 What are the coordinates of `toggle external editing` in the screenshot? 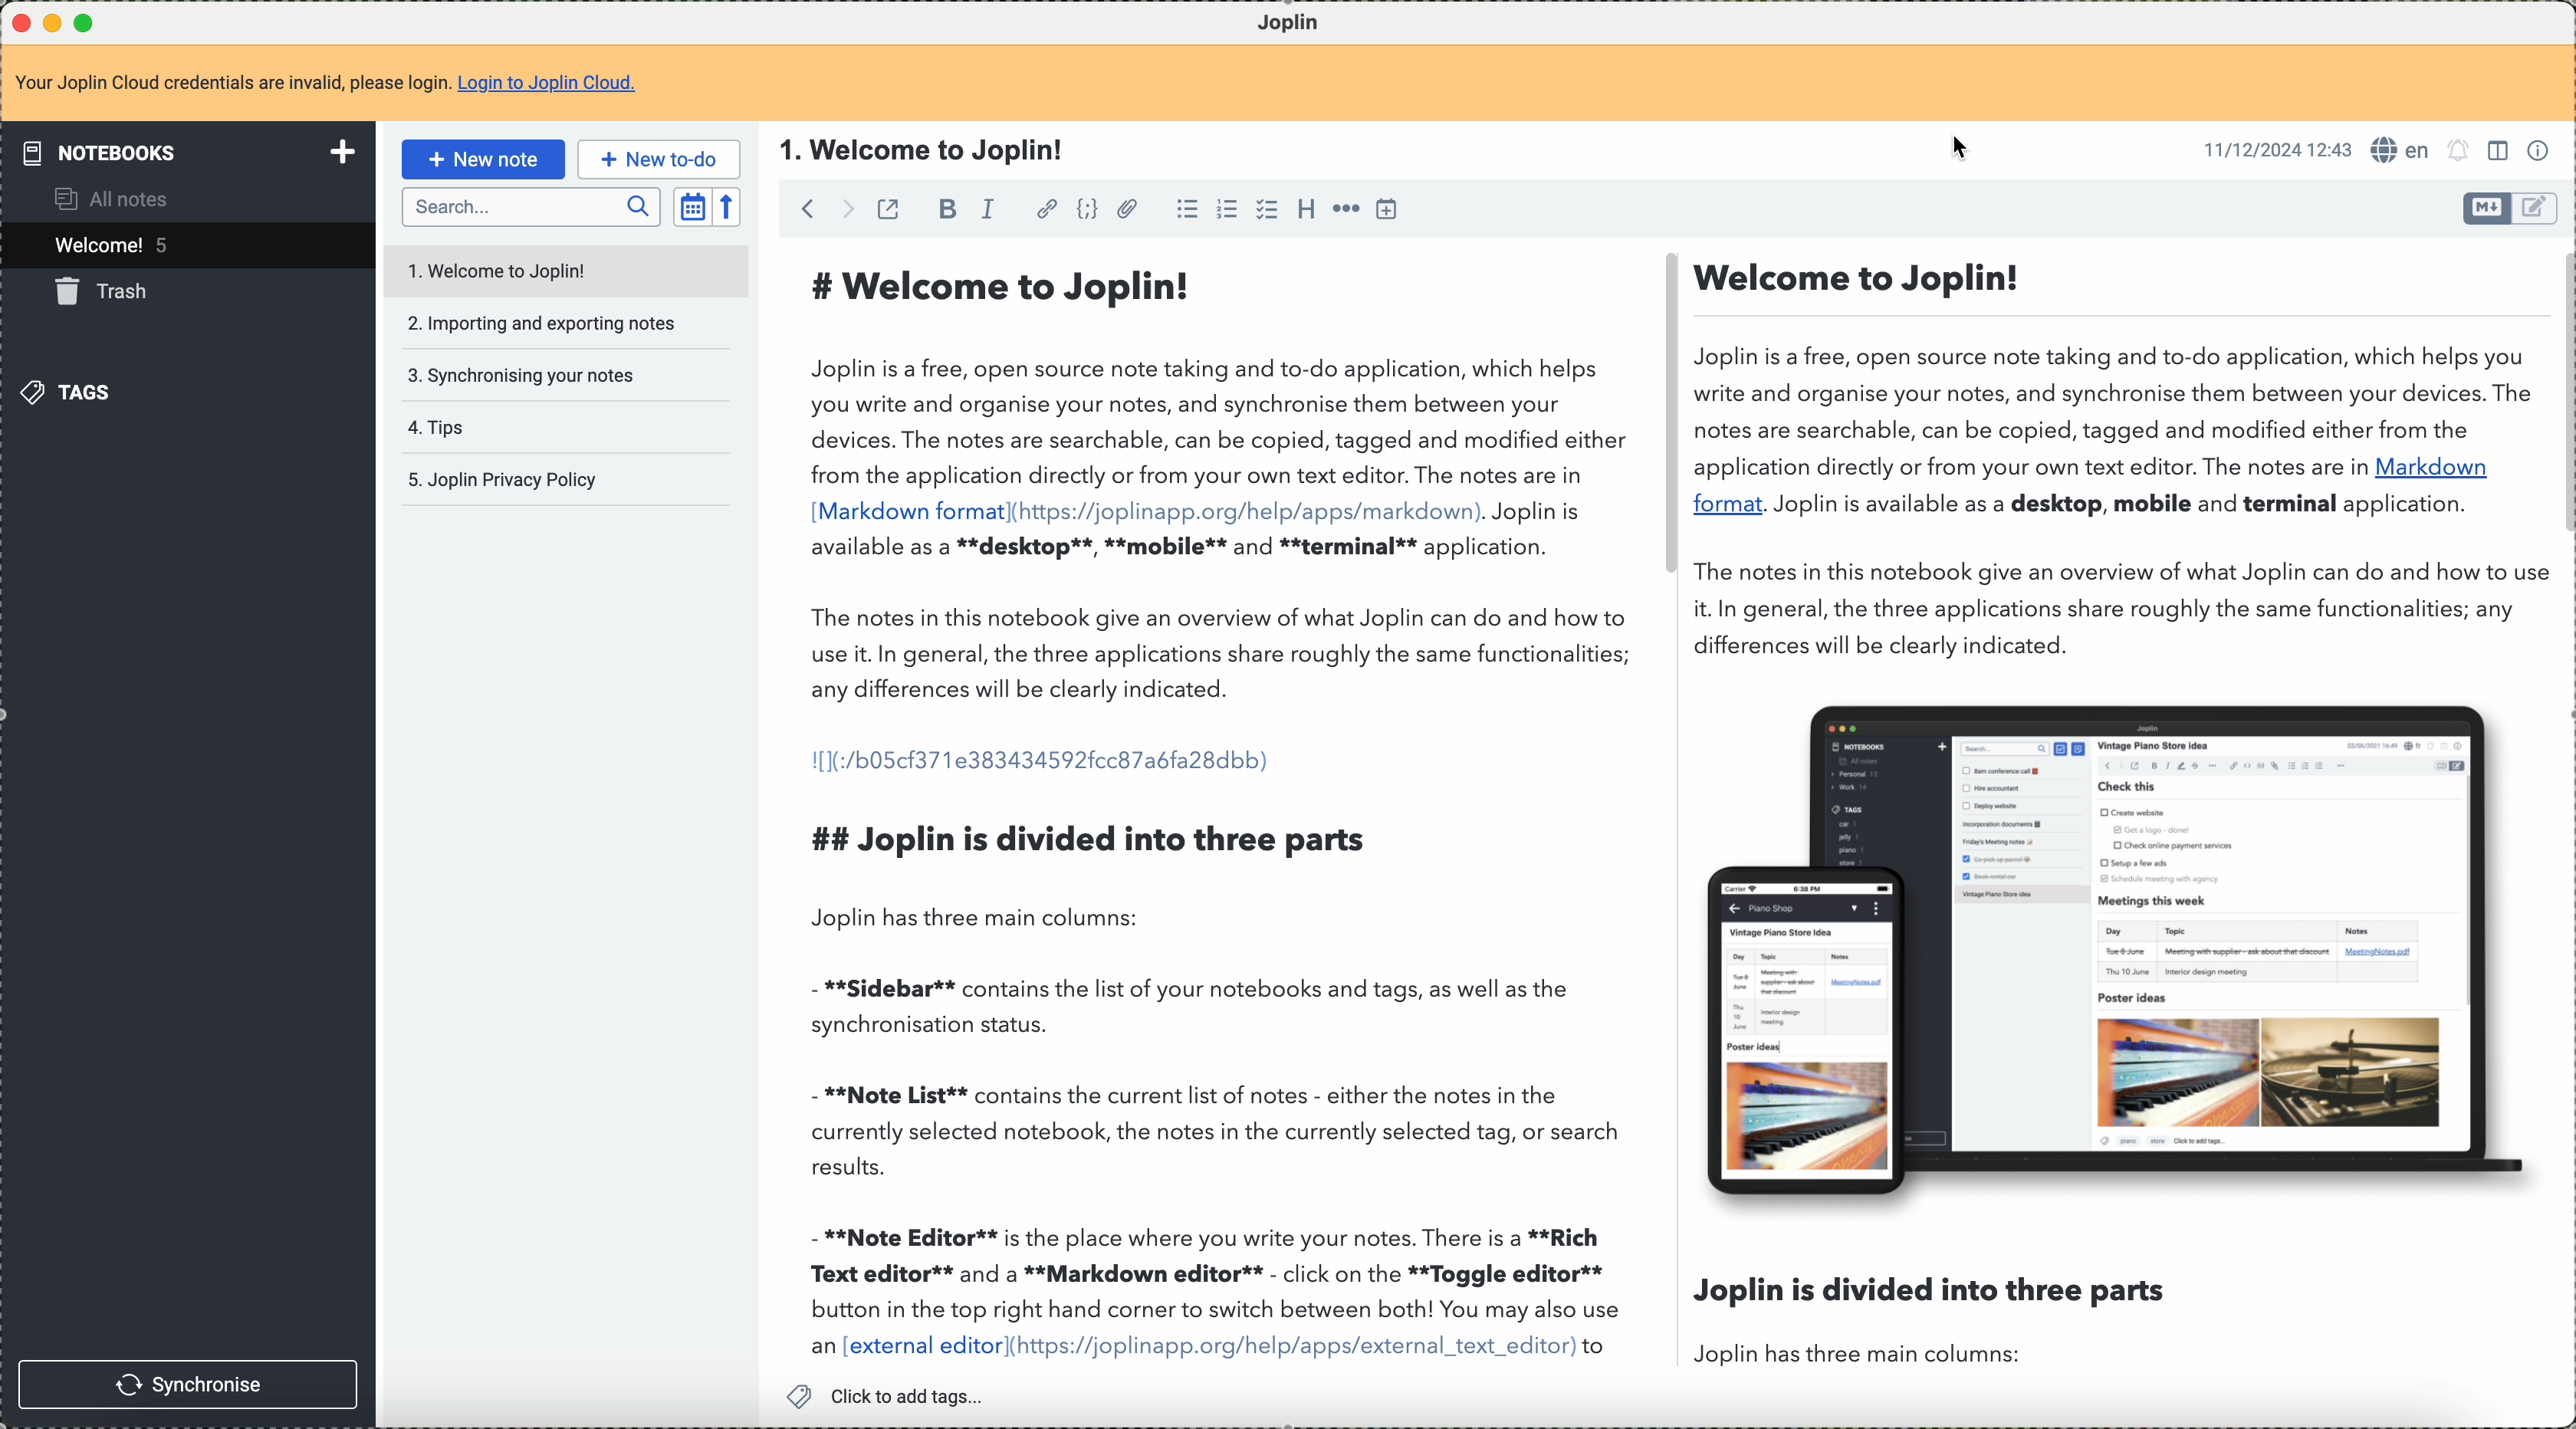 It's located at (887, 209).